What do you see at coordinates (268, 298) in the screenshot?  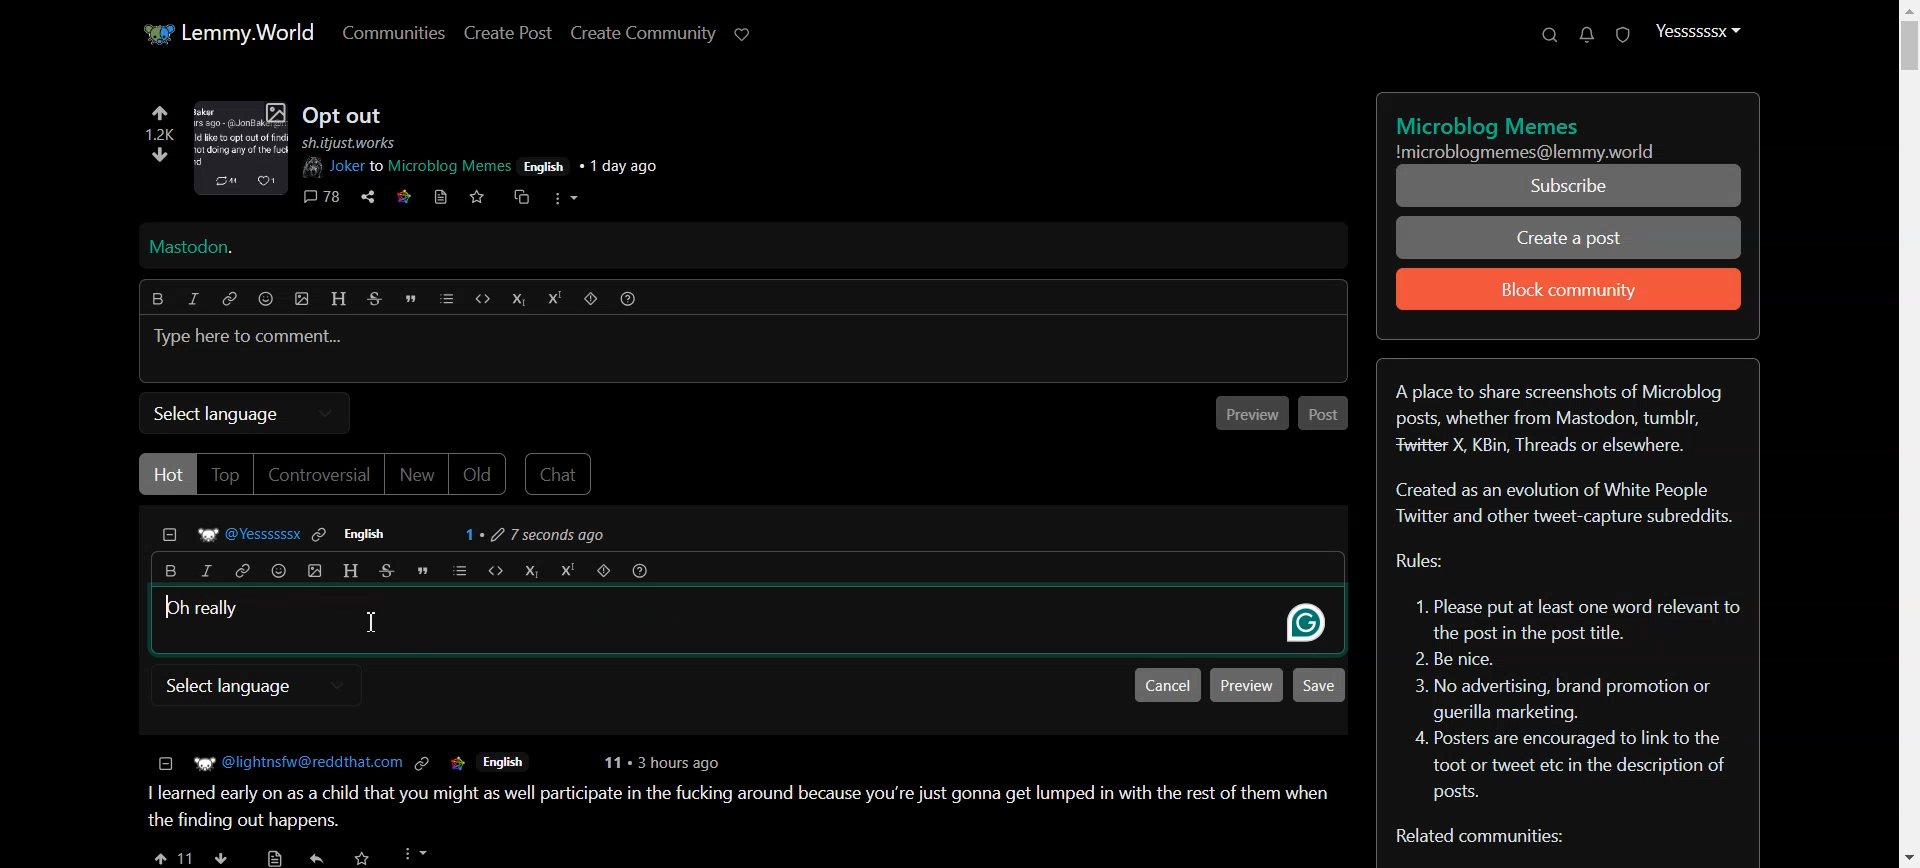 I see `Emoji` at bounding box center [268, 298].